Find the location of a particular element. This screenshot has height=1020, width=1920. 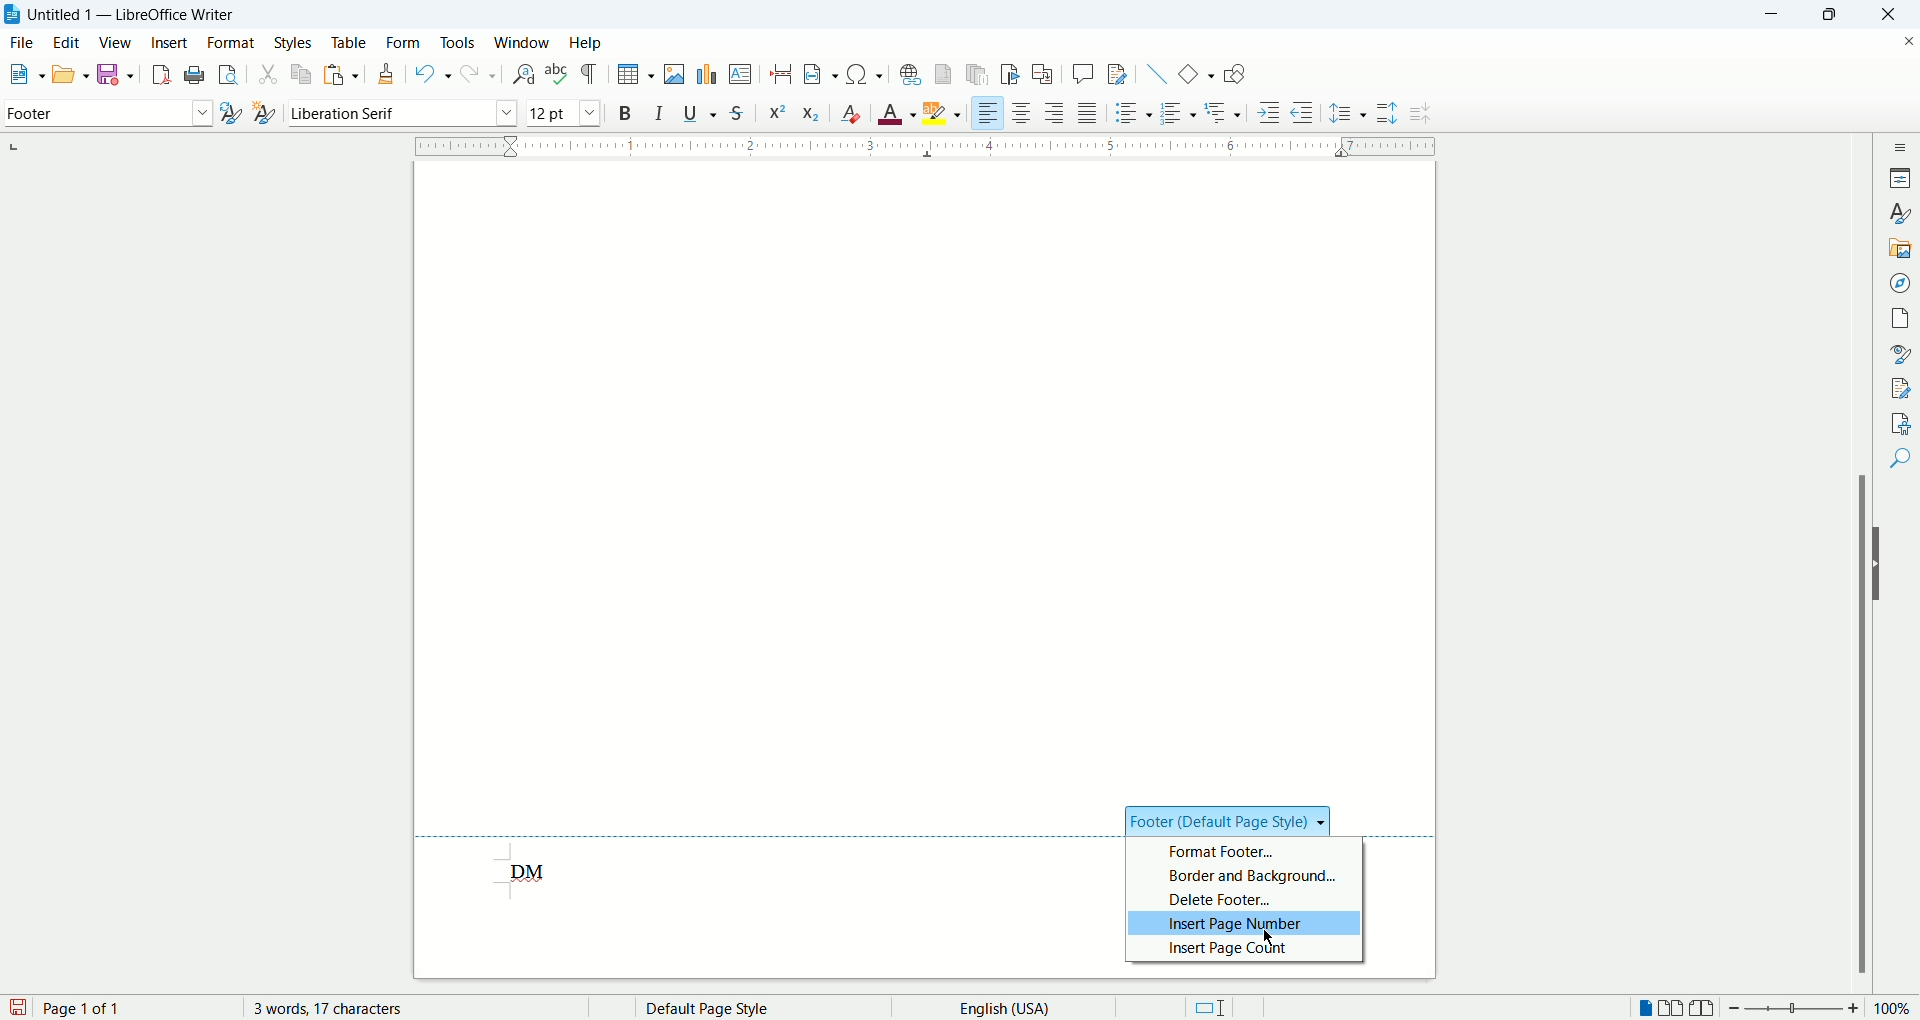

insert chart is located at coordinates (705, 73).